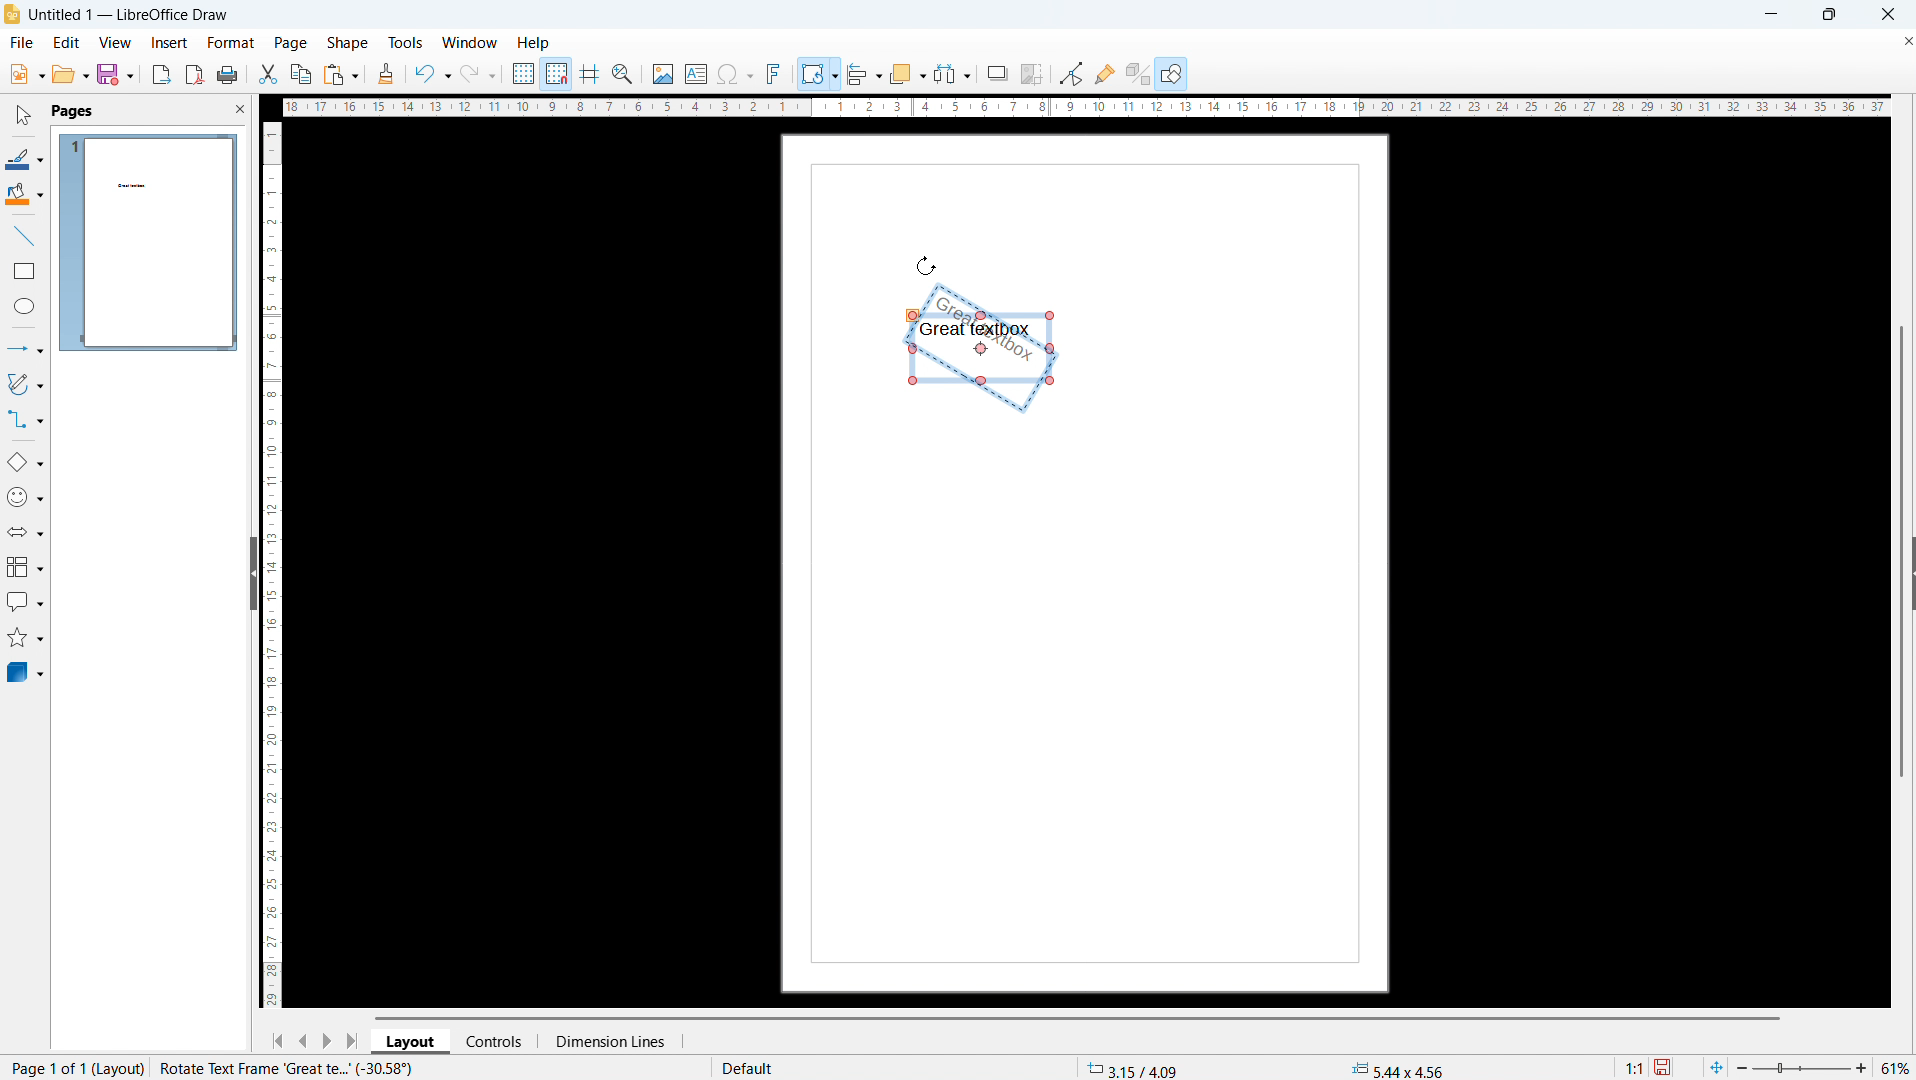 The height and width of the screenshot is (1080, 1916). Describe the element at coordinates (930, 257) in the screenshot. I see `Cursor ` at that location.